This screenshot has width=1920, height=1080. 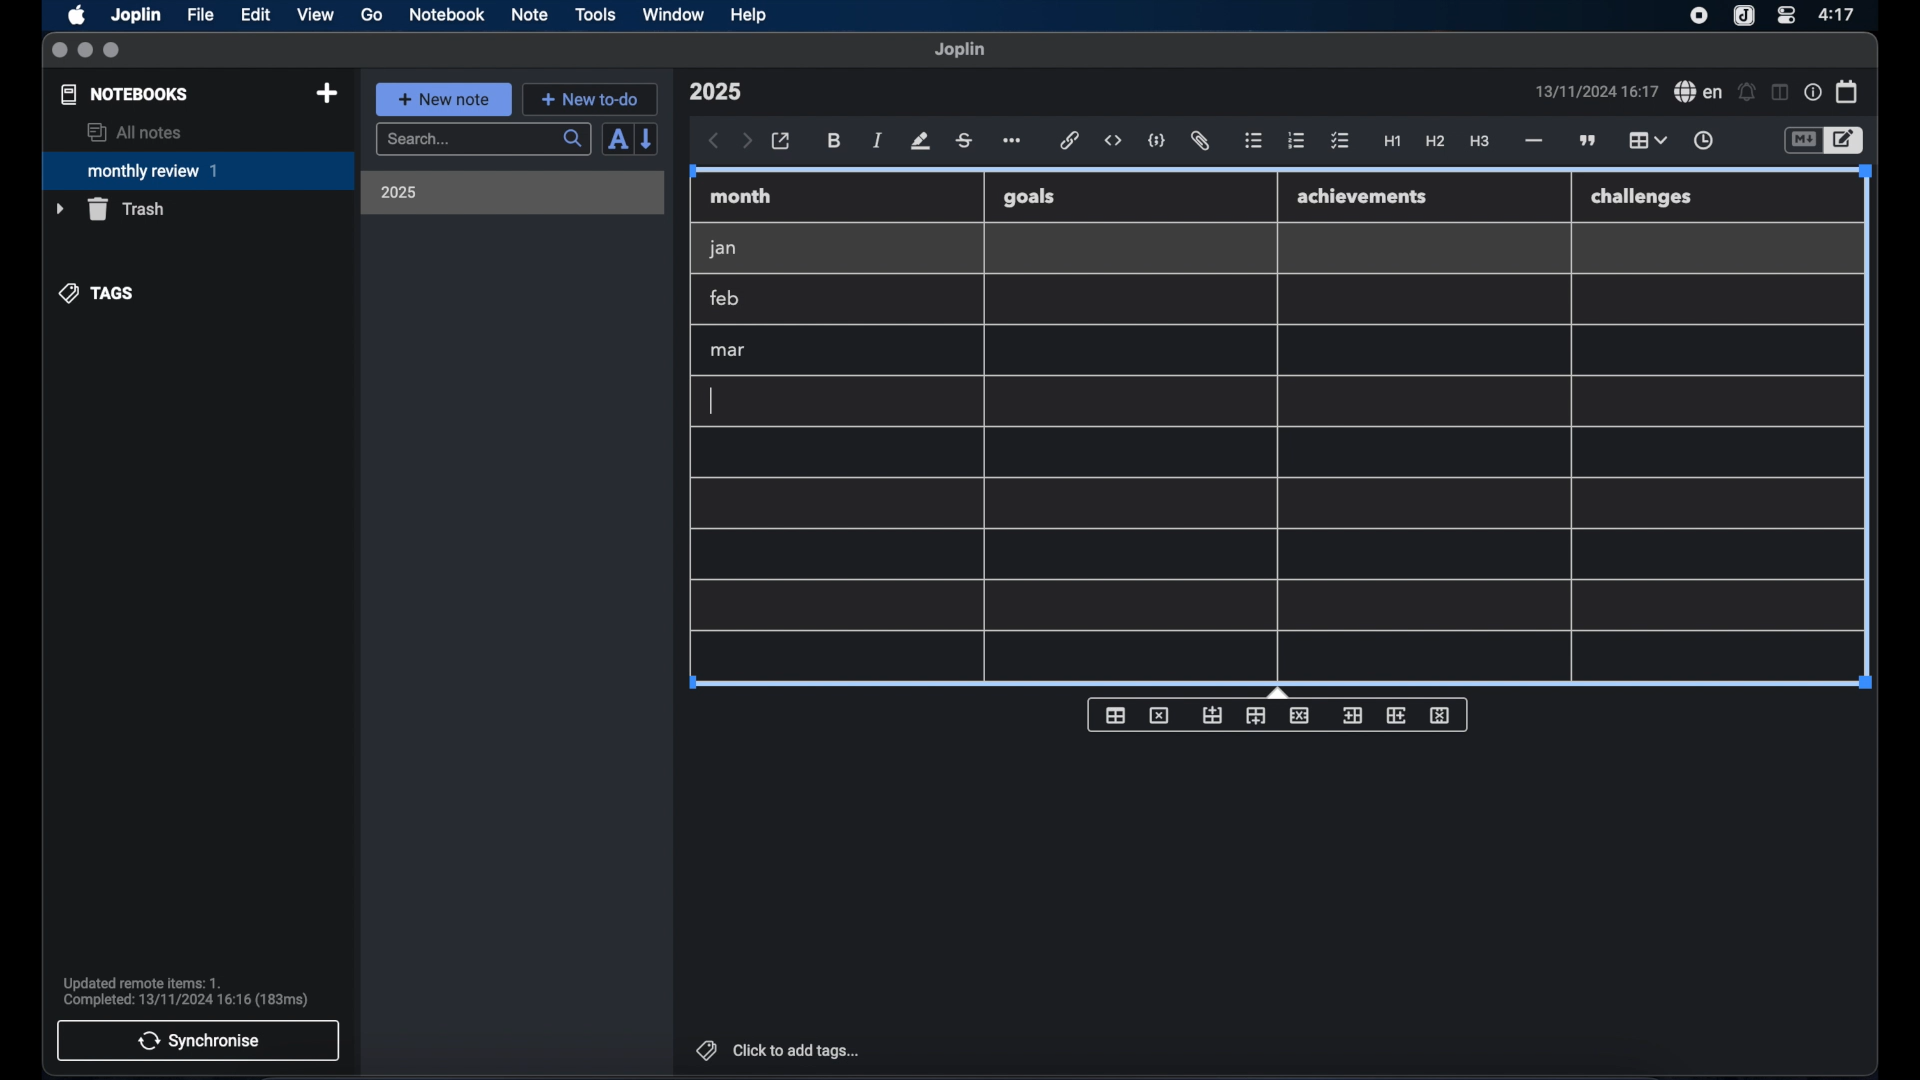 What do you see at coordinates (1159, 716) in the screenshot?
I see `delete table` at bounding box center [1159, 716].